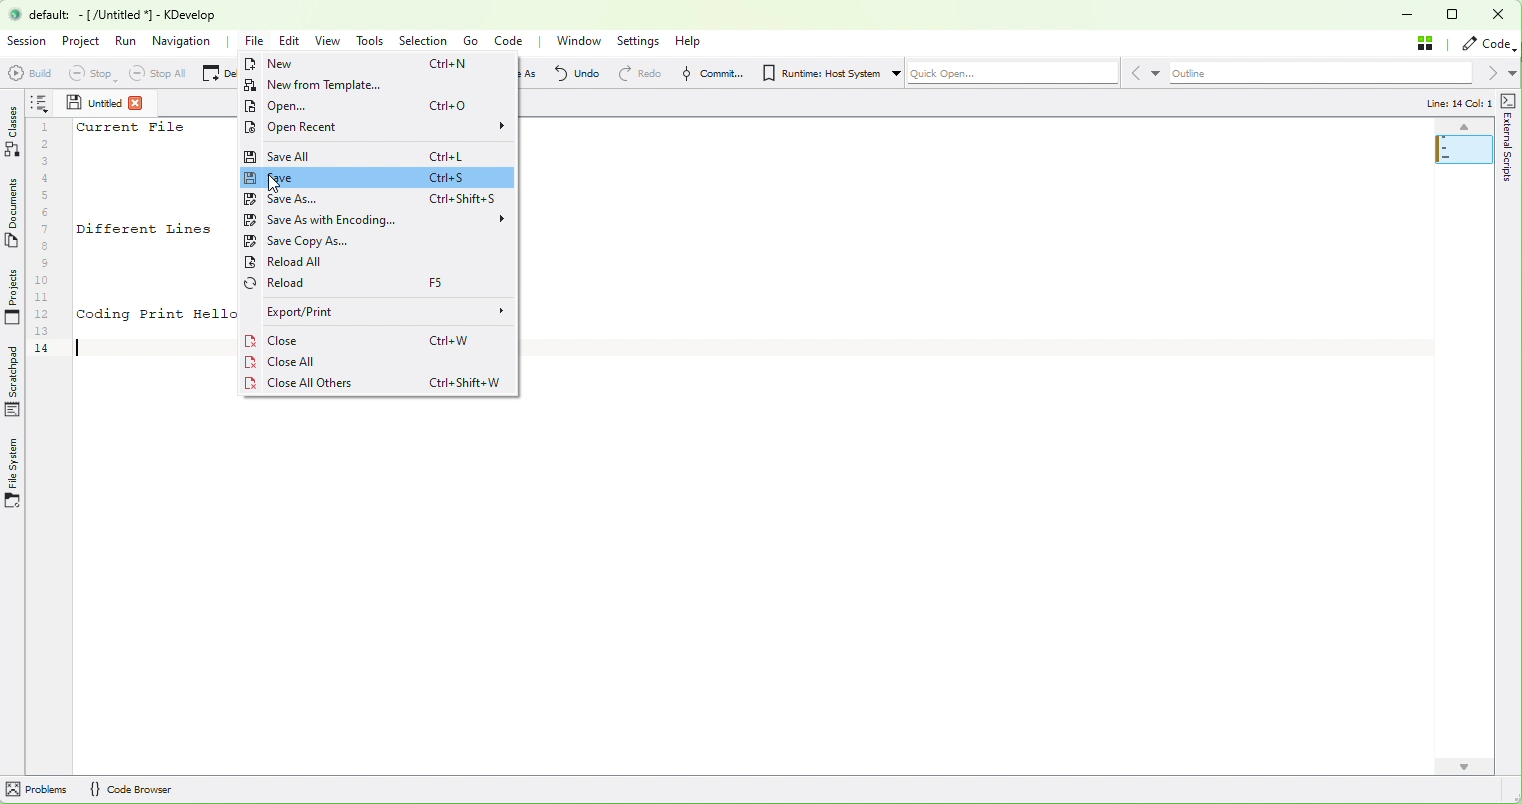 The width and height of the screenshot is (1522, 804). Describe the element at coordinates (465, 199) in the screenshot. I see `Ctrl+Shift+S` at that location.